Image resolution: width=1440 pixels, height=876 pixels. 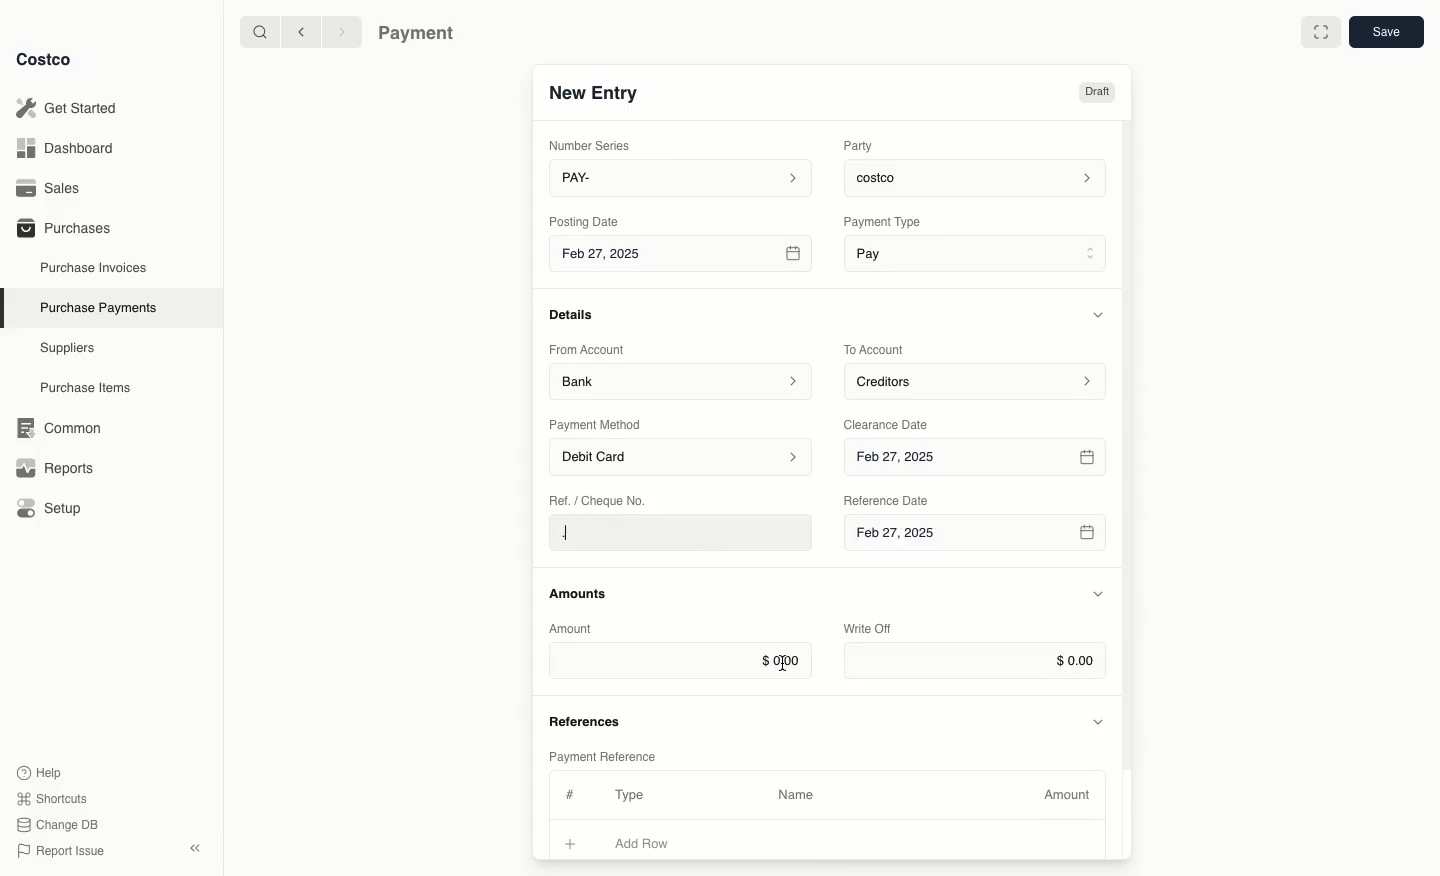 What do you see at coordinates (601, 754) in the screenshot?
I see `Payment Reference` at bounding box center [601, 754].